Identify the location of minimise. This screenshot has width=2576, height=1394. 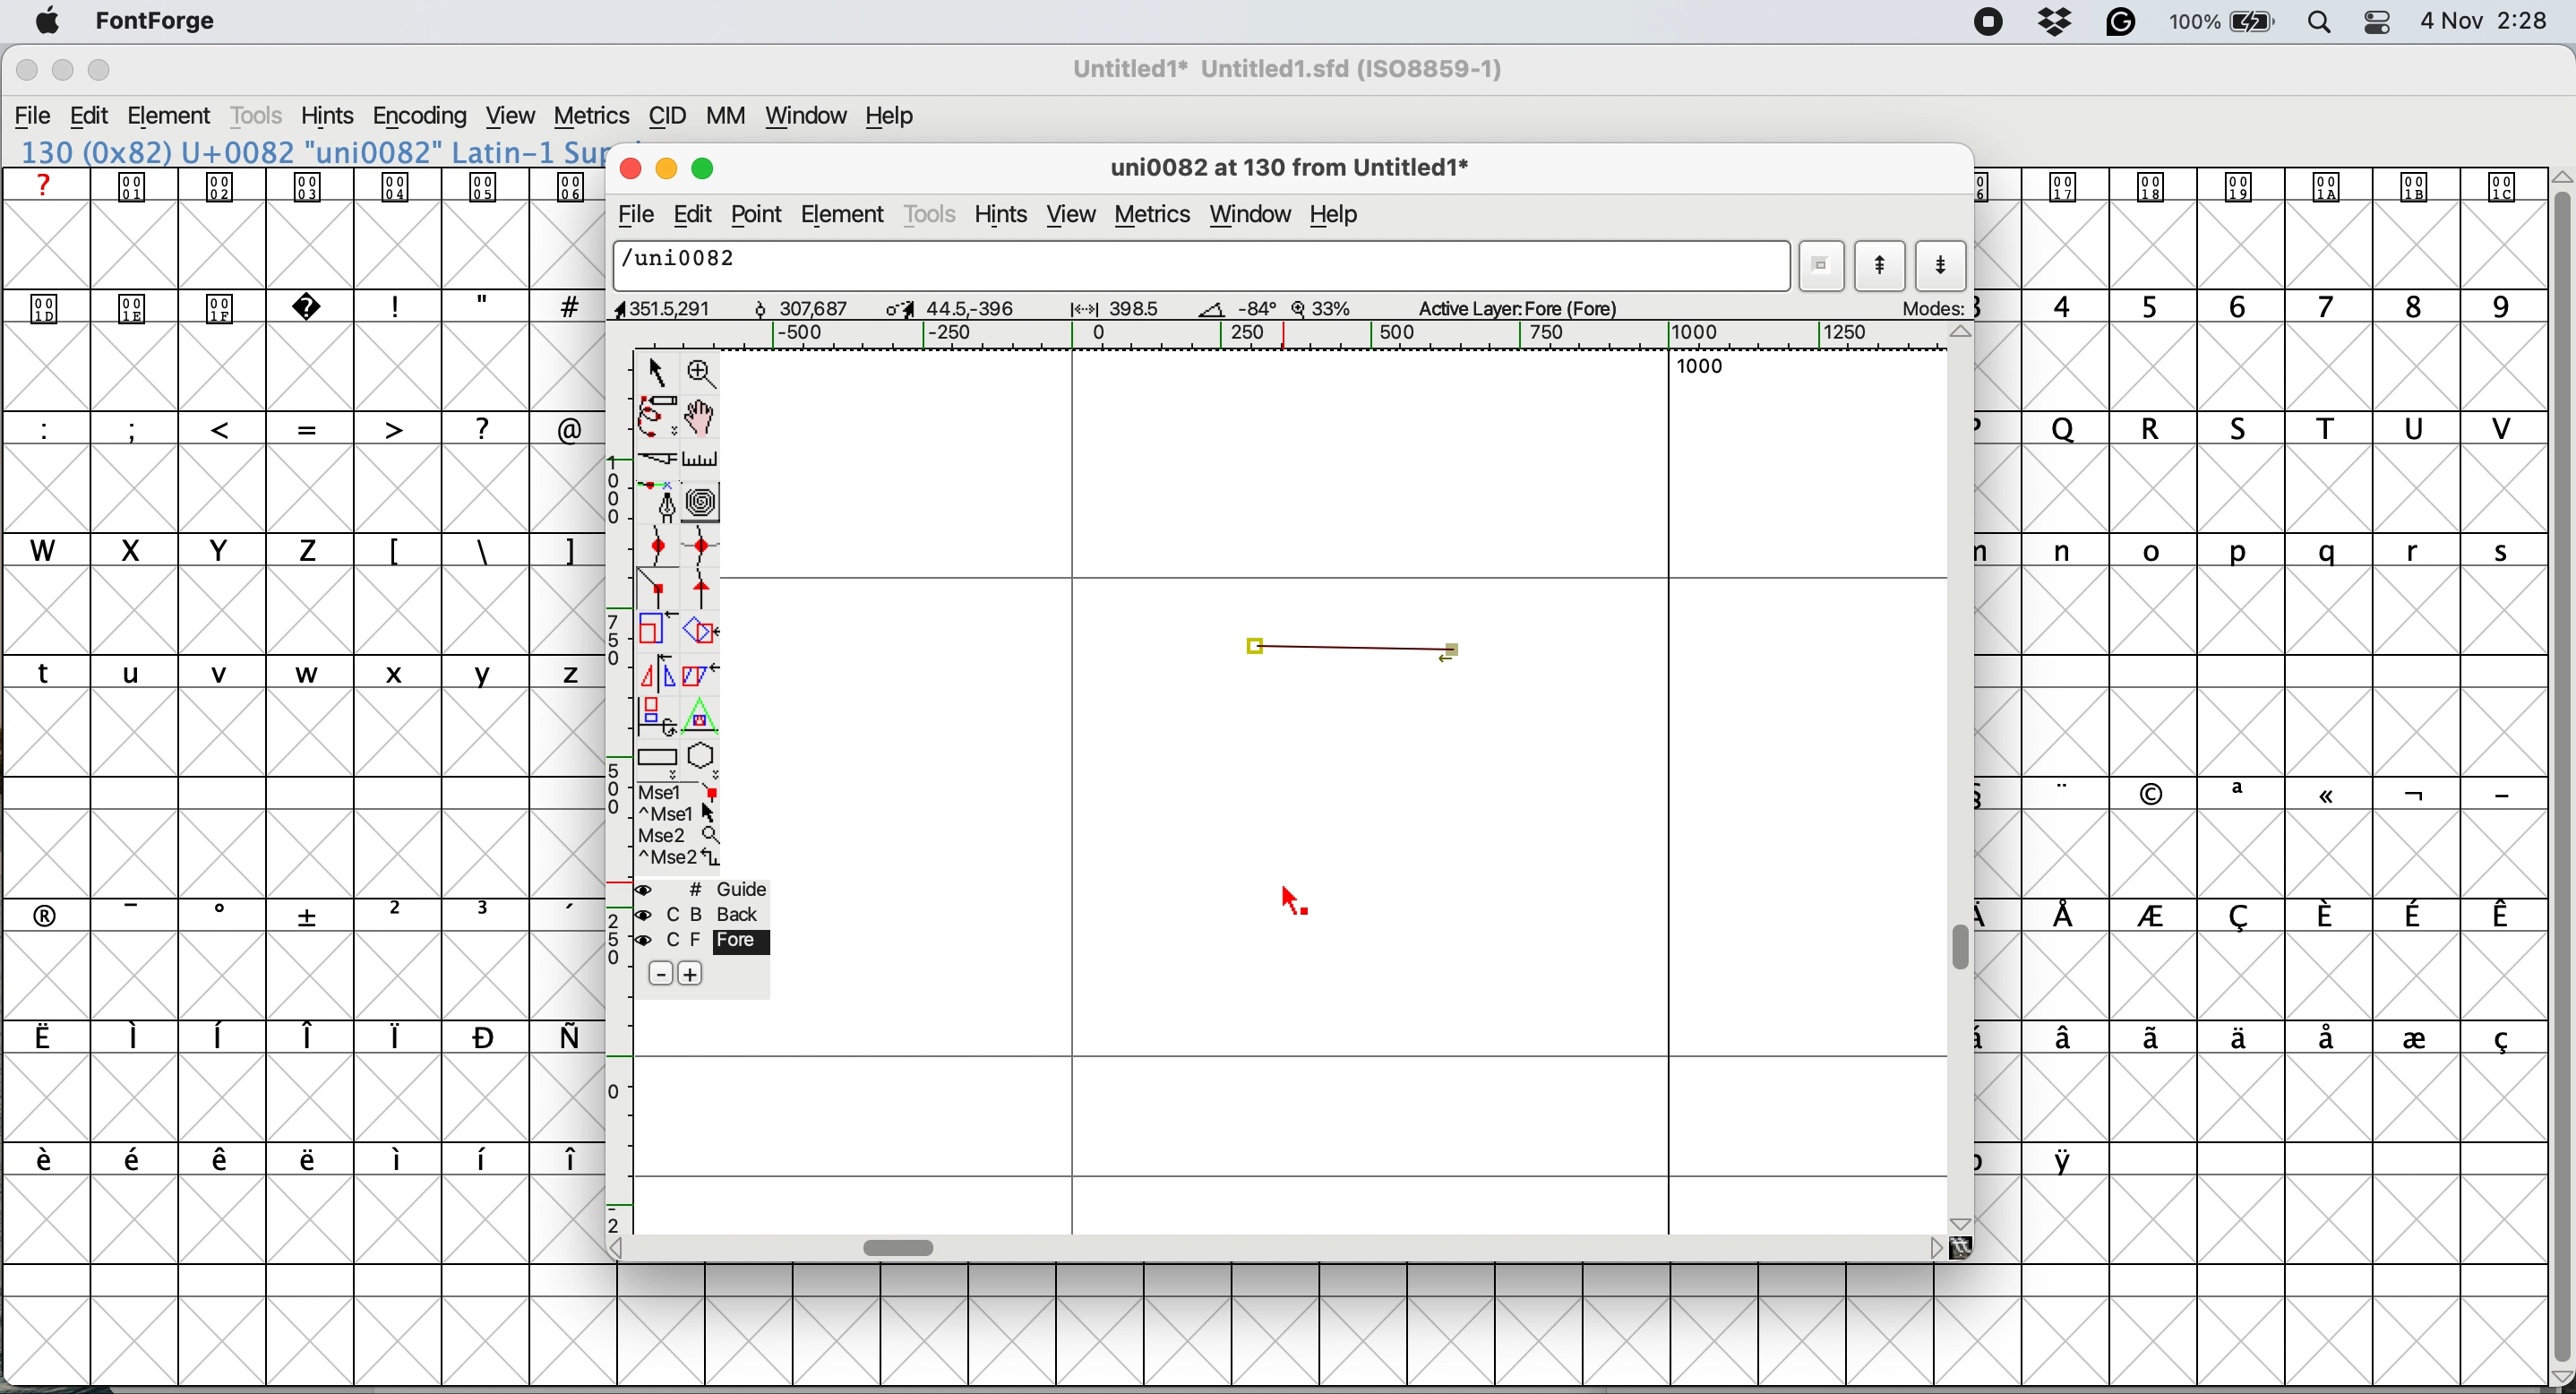
(61, 71).